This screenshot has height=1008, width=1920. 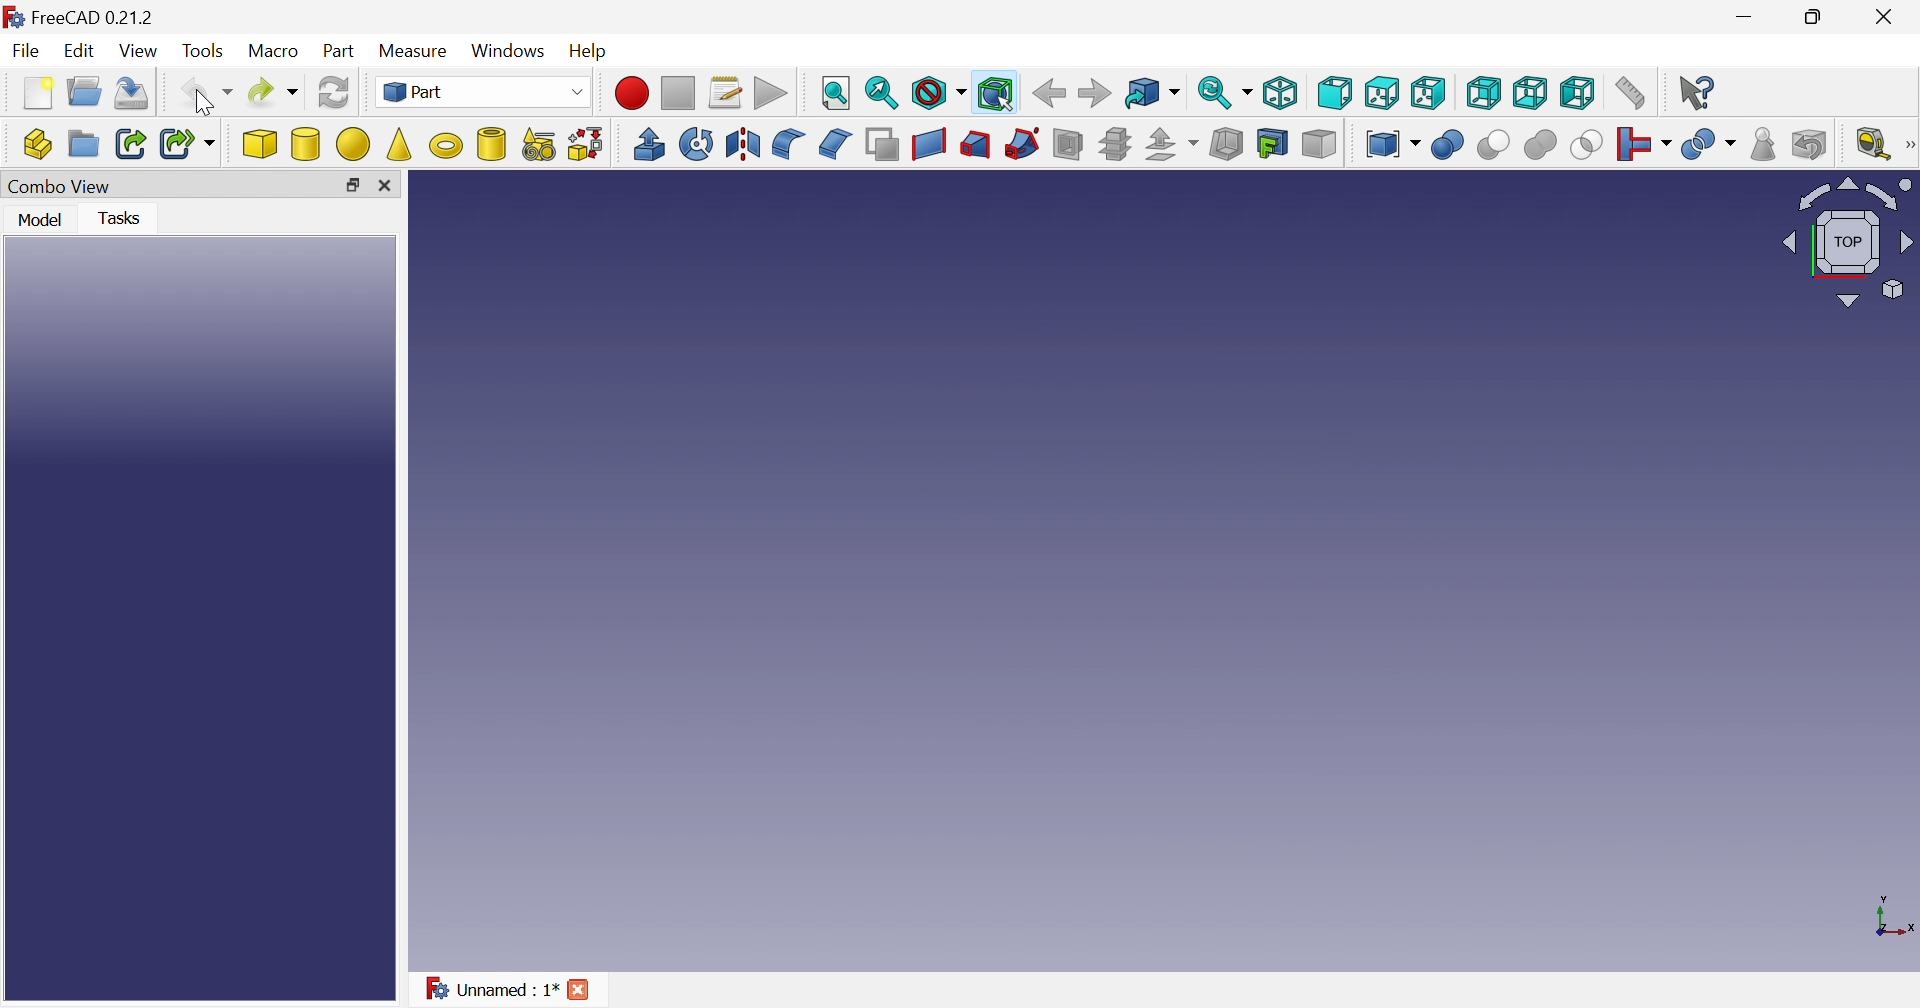 What do you see at coordinates (207, 94) in the screenshot?
I see `Undo` at bounding box center [207, 94].